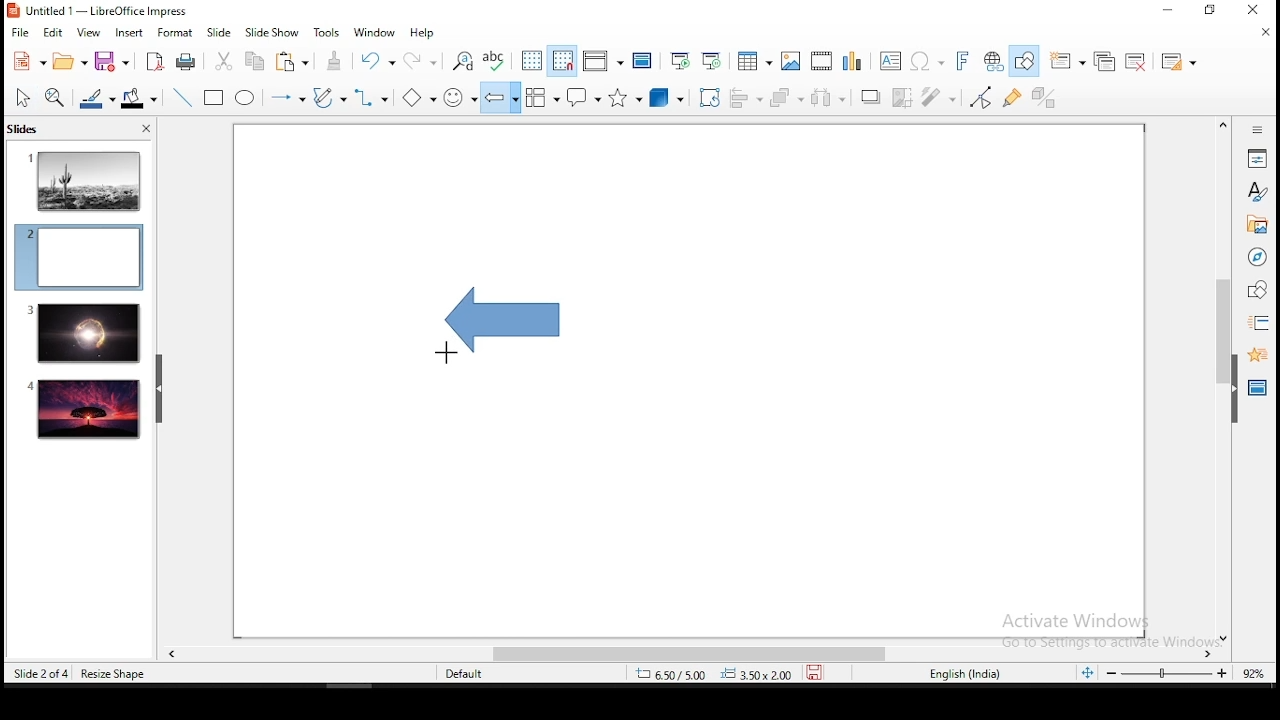 The height and width of the screenshot is (720, 1280). What do you see at coordinates (493, 60) in the screenshot?
I see `spell chech` at bounding box center [493, 60].